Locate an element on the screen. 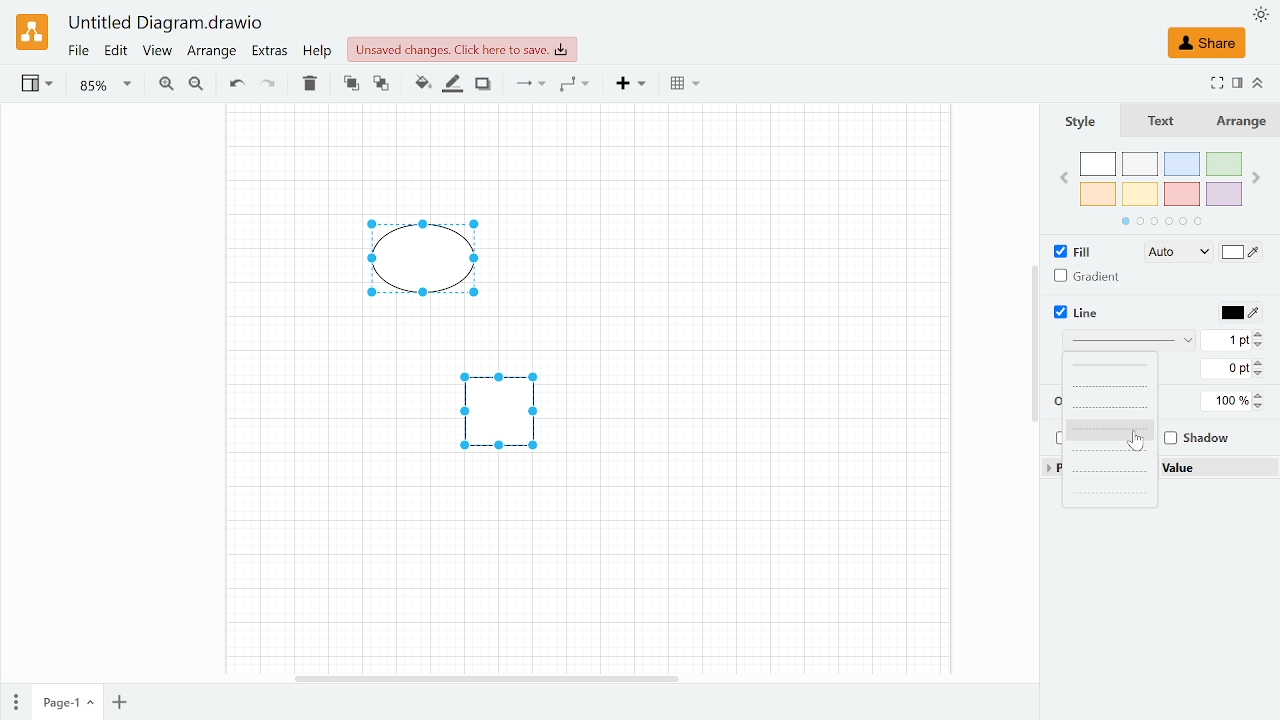 The image size is (1280, 720). Solid is located at coordinates (1110, 366).